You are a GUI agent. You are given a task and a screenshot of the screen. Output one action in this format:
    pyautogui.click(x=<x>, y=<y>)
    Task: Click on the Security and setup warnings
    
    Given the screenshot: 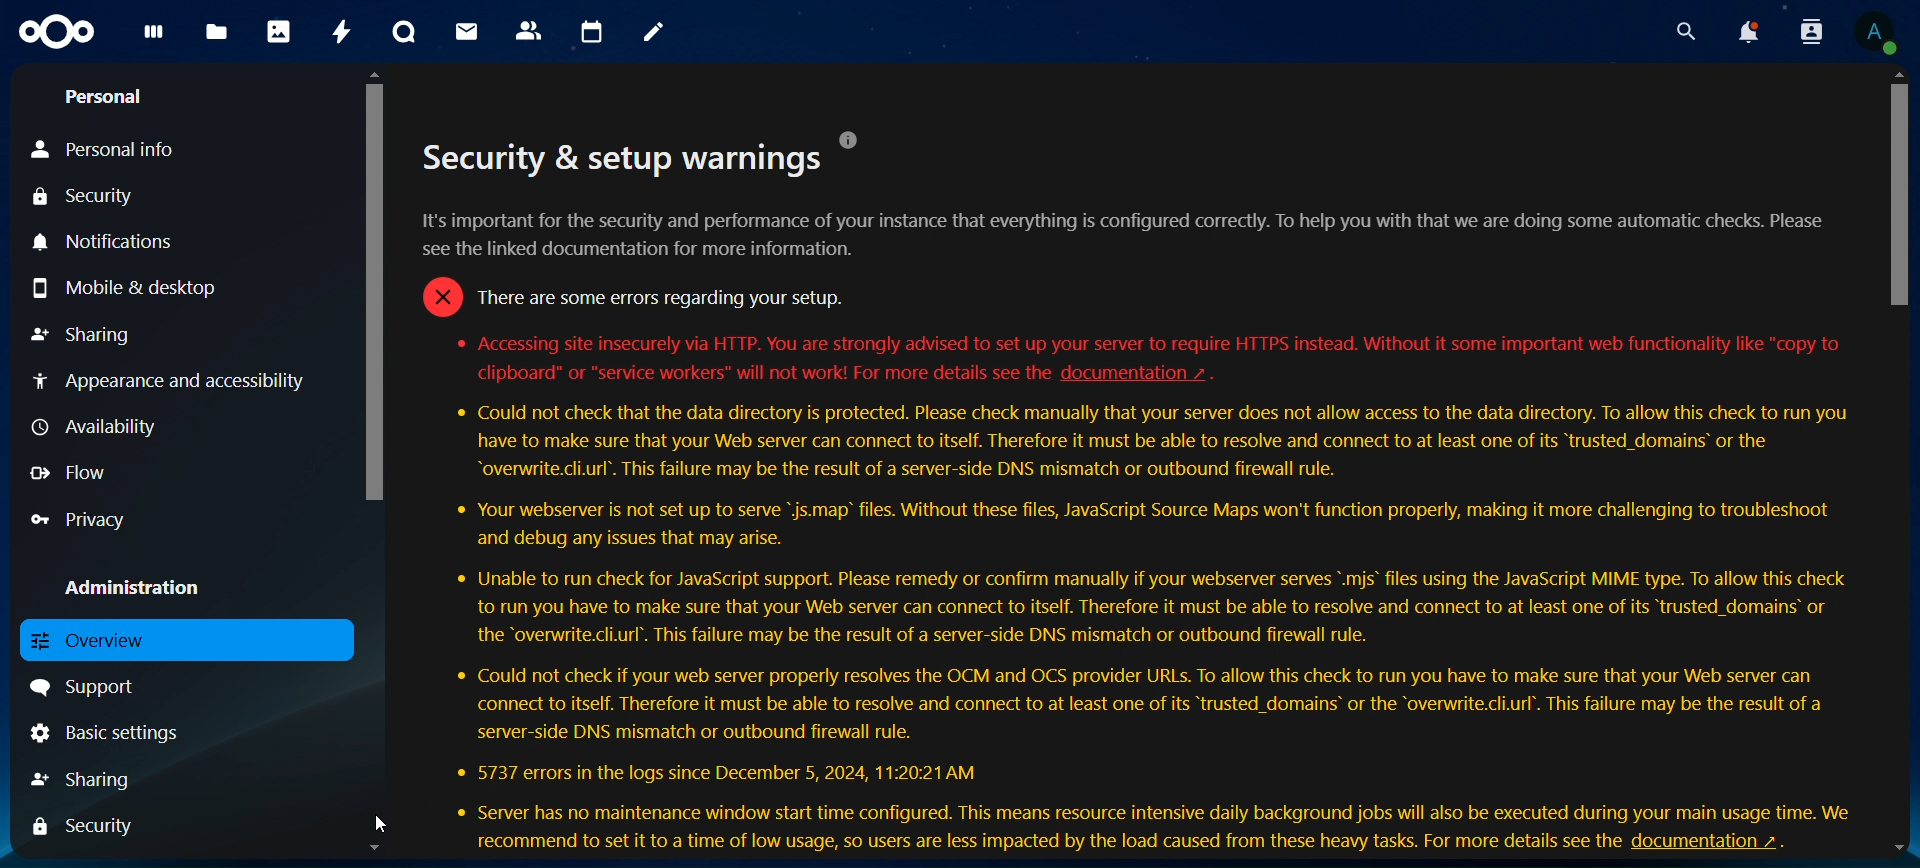 What is the action you would take?
    pyautogui.click(x=621, y=156)
    